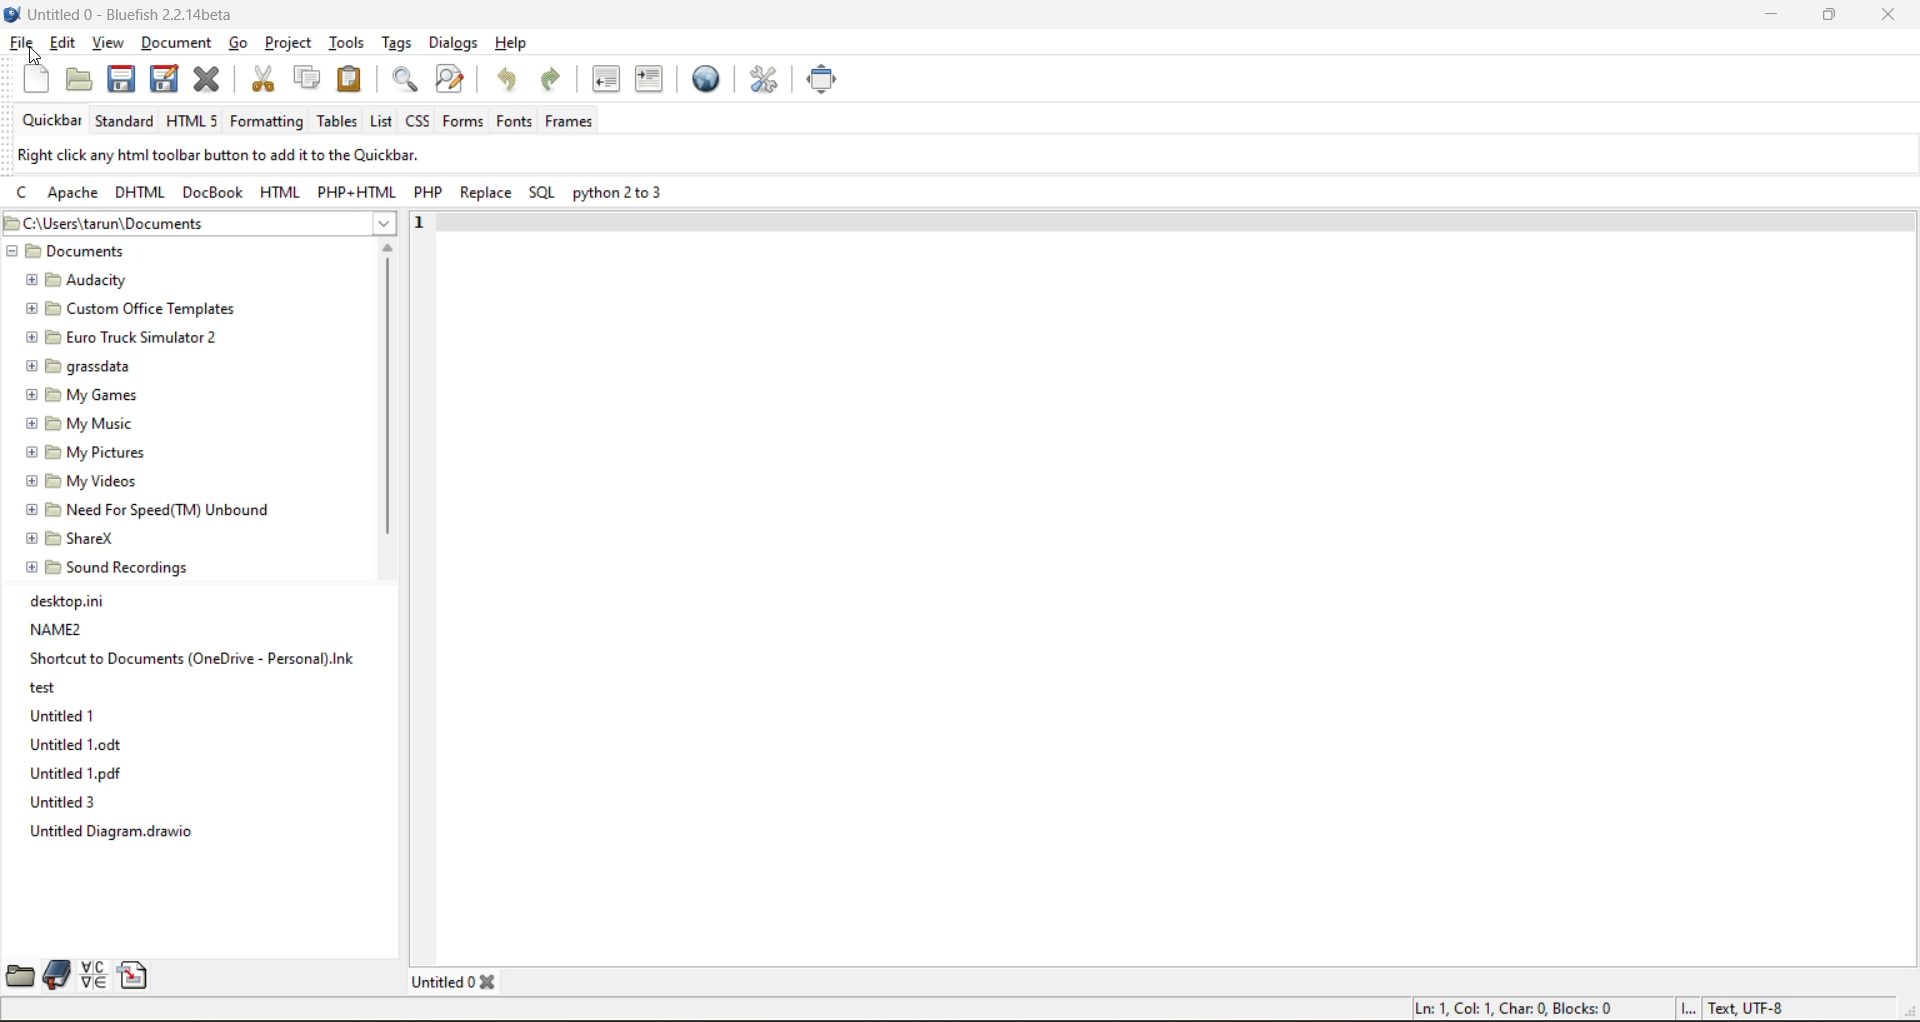 The width and height of the screenshot is (1920, 1022). I want to click on Untitled 1, so click(65, 715).